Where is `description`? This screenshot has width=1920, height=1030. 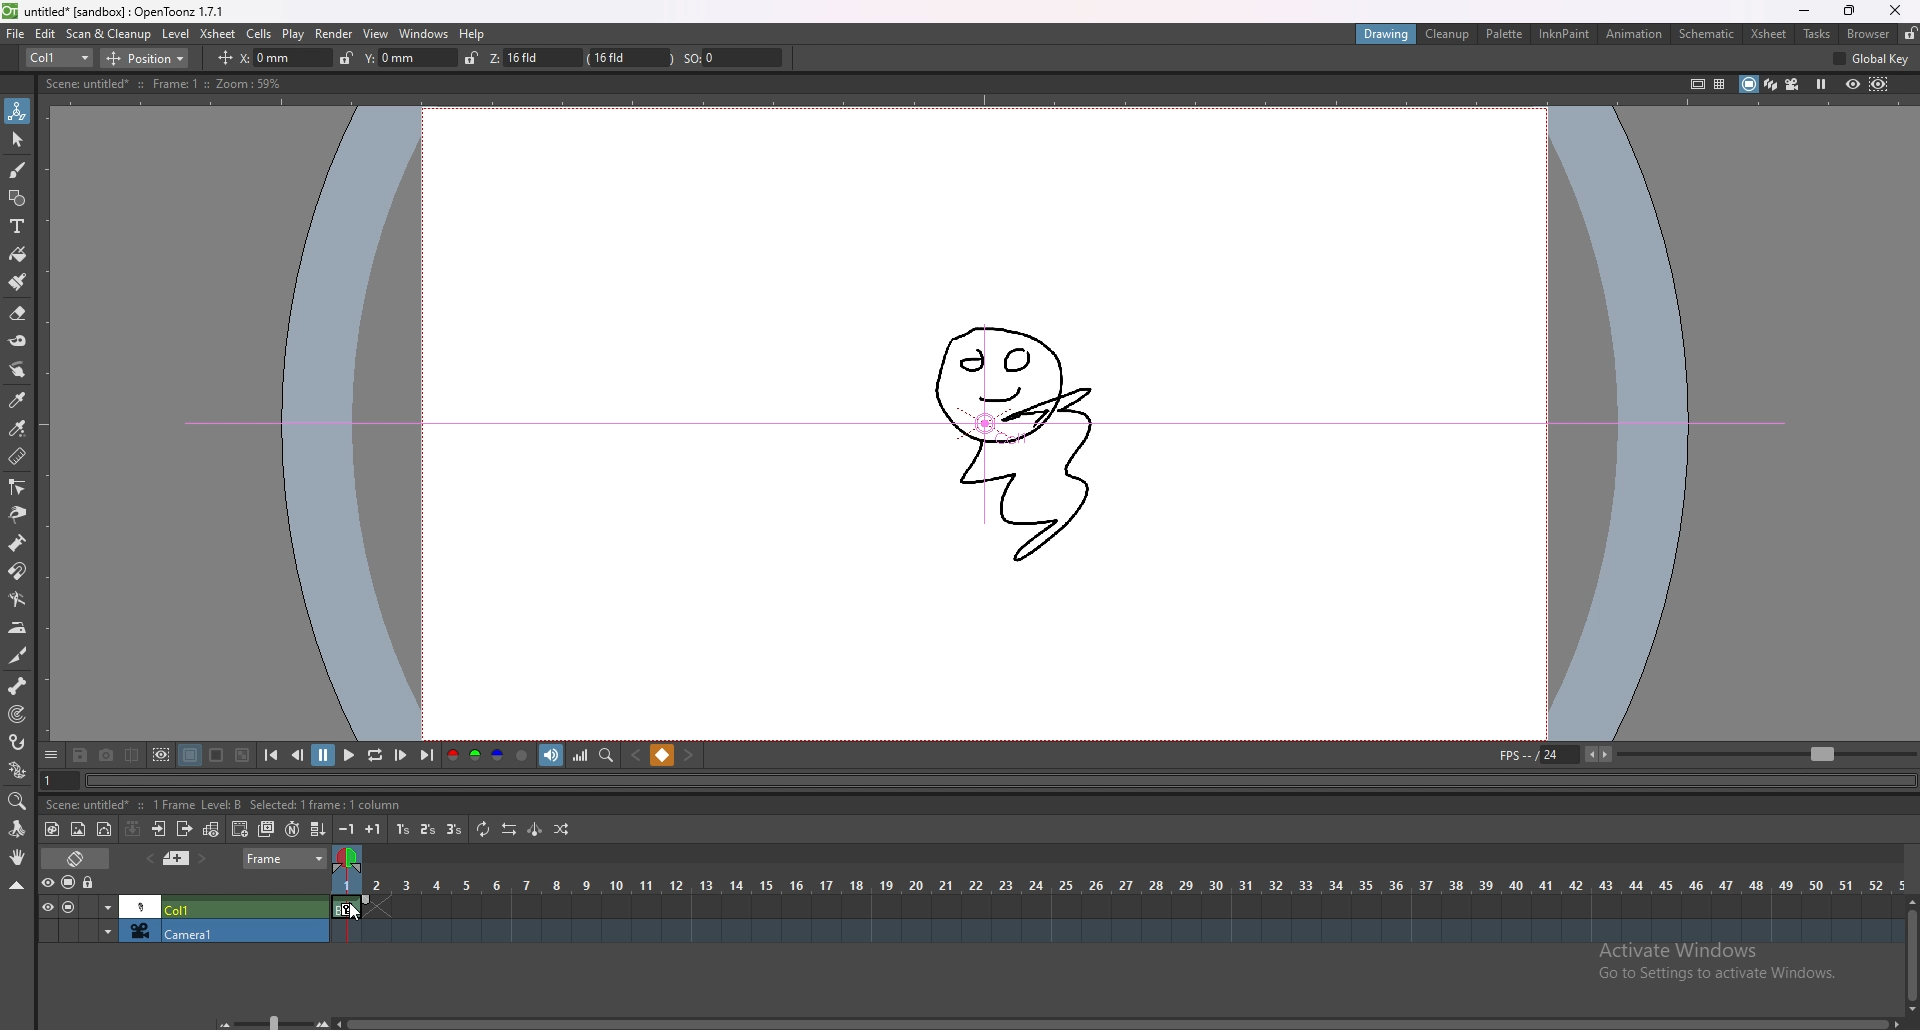 description is located at coordinates (161, 83).